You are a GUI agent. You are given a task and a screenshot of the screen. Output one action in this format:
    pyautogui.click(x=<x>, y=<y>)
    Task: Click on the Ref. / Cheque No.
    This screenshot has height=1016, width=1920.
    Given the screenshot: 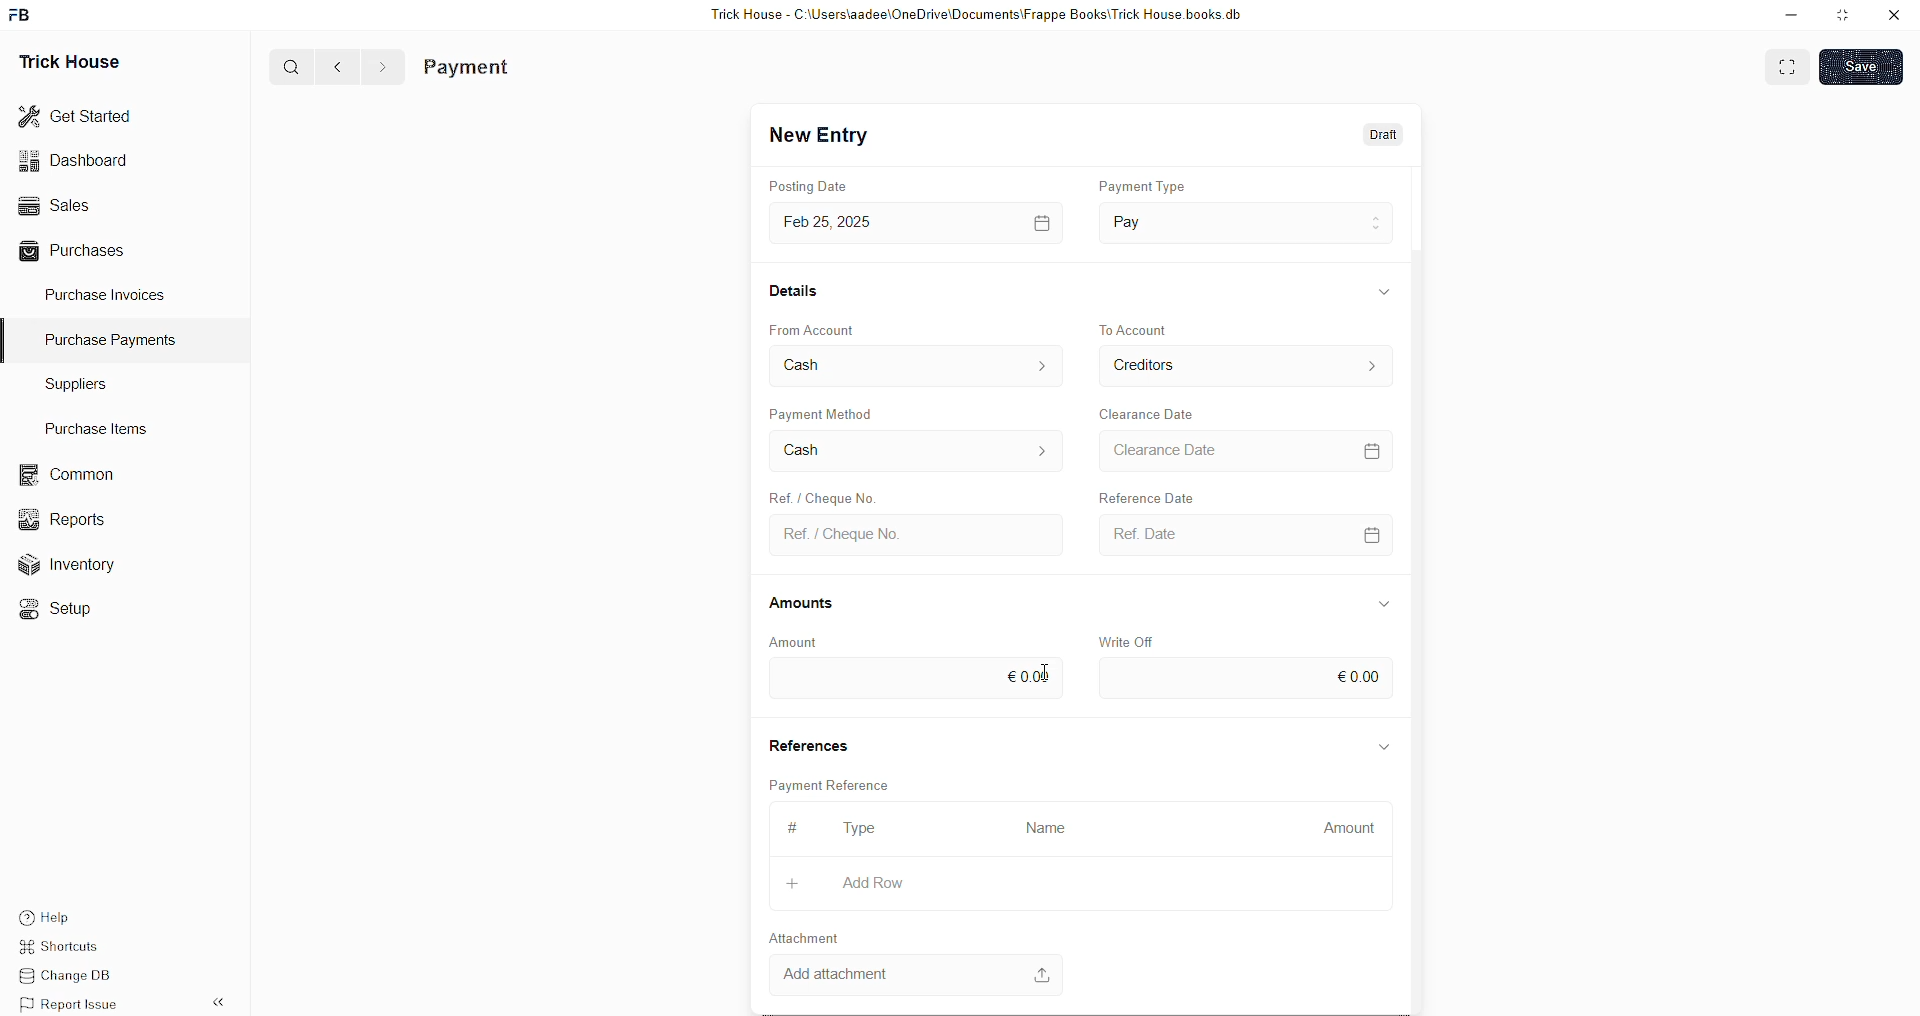 What is the action you would take?
    pyautogui.click(x=837, y=537)
    